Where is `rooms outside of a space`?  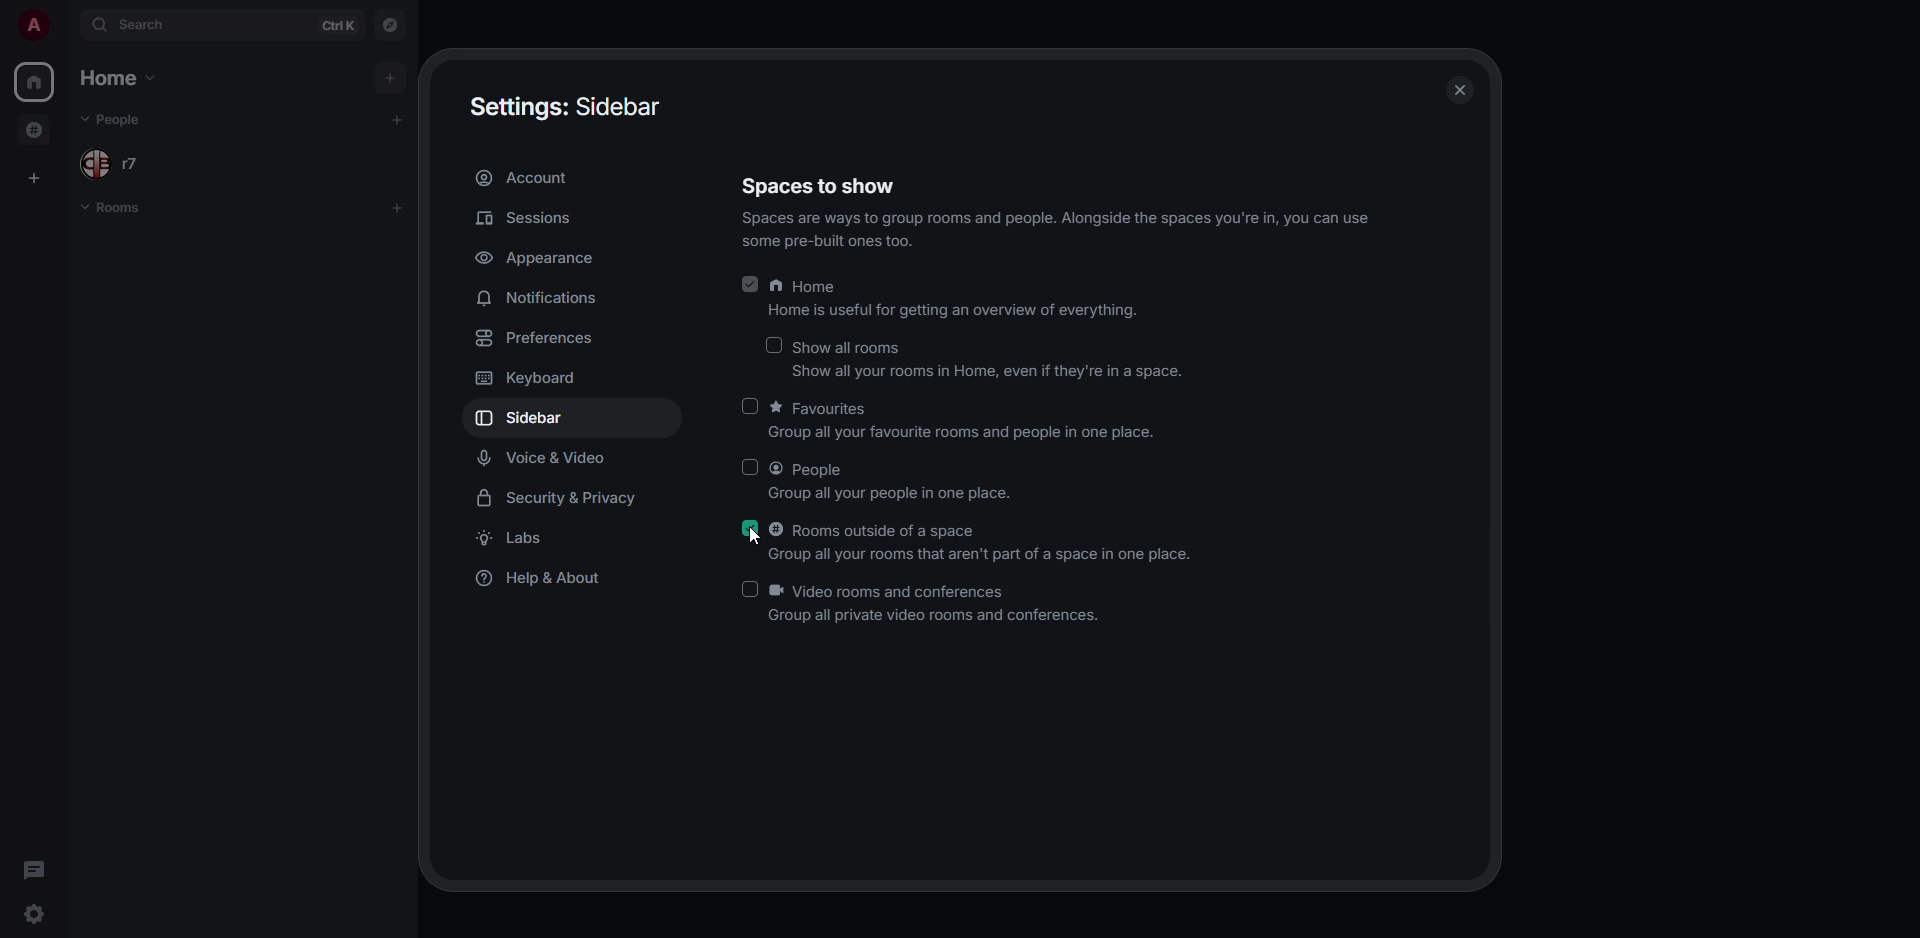
rooms outside of a space is located at coordinates (980, 544).